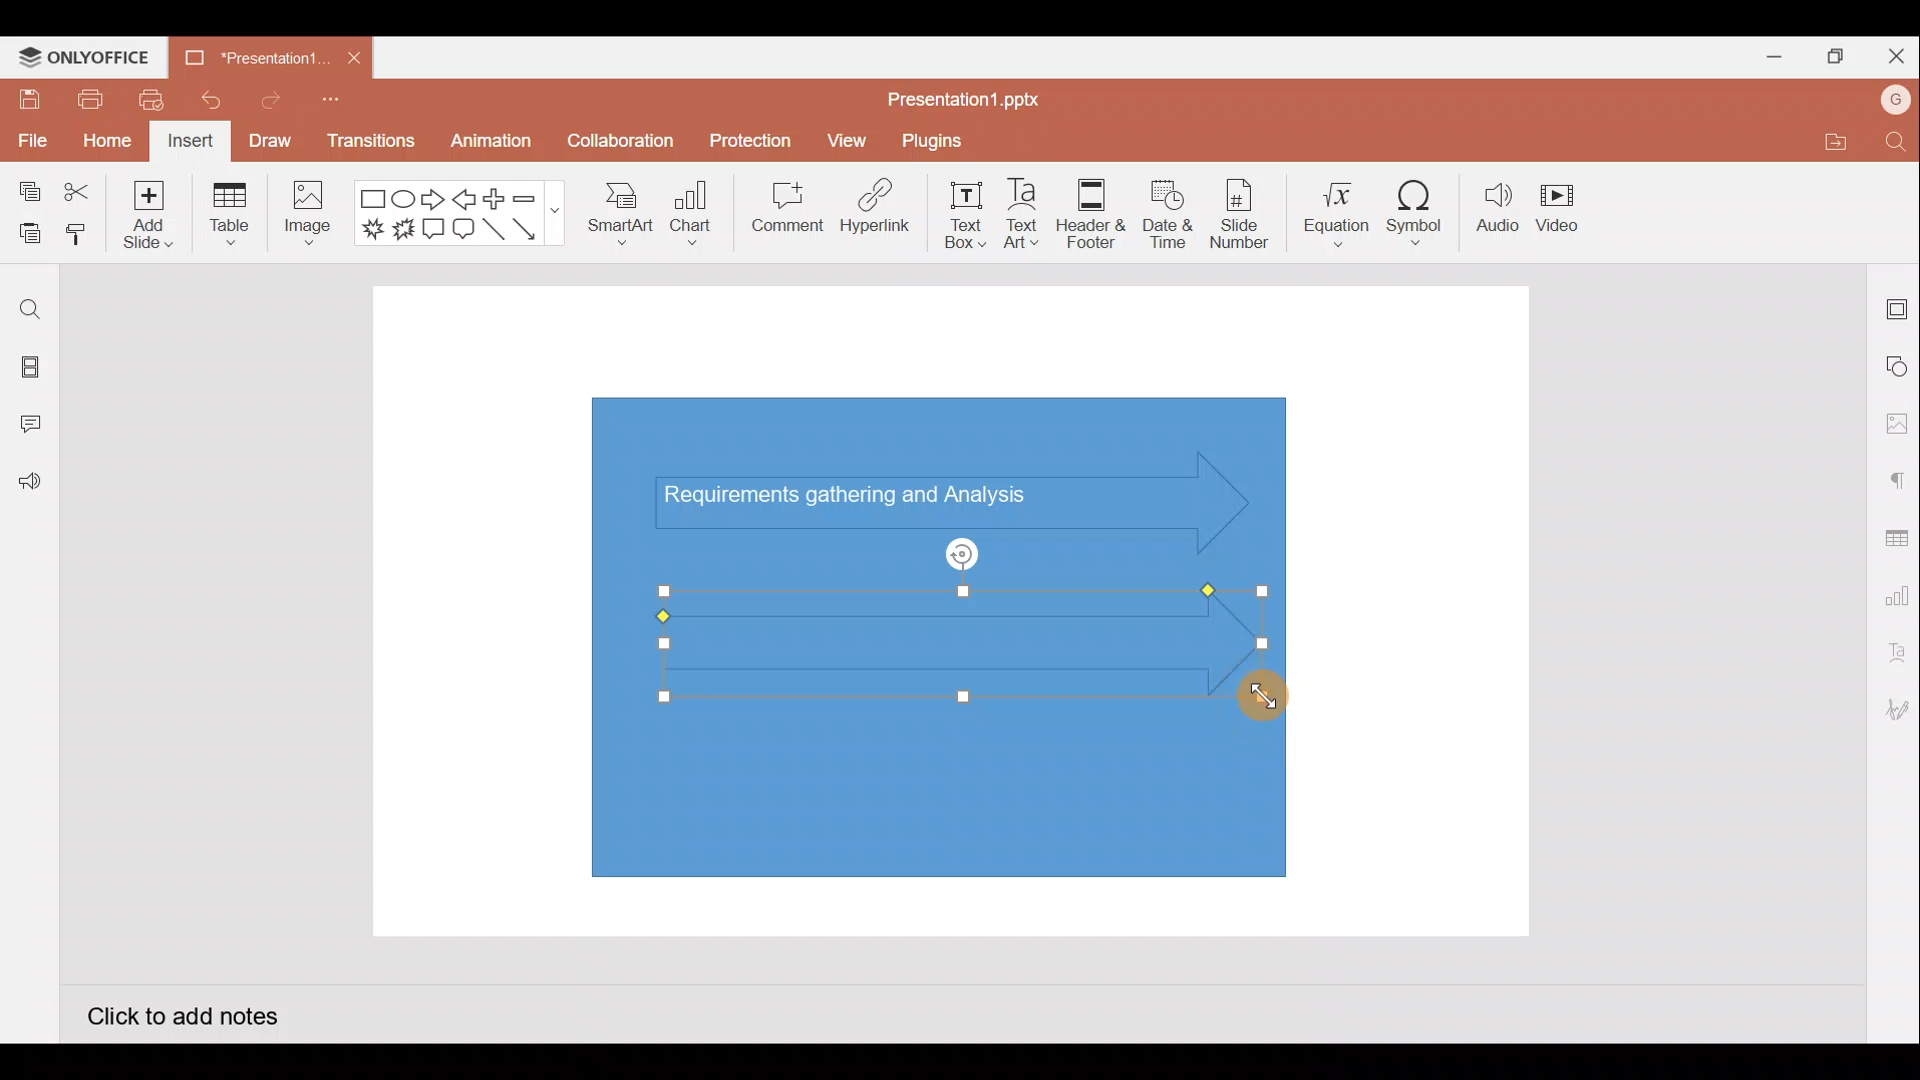 Image resolution: width=1920 pixels, height=1080 pixels. I want to click on 2nd inserted right arrow, so click(930, 639).